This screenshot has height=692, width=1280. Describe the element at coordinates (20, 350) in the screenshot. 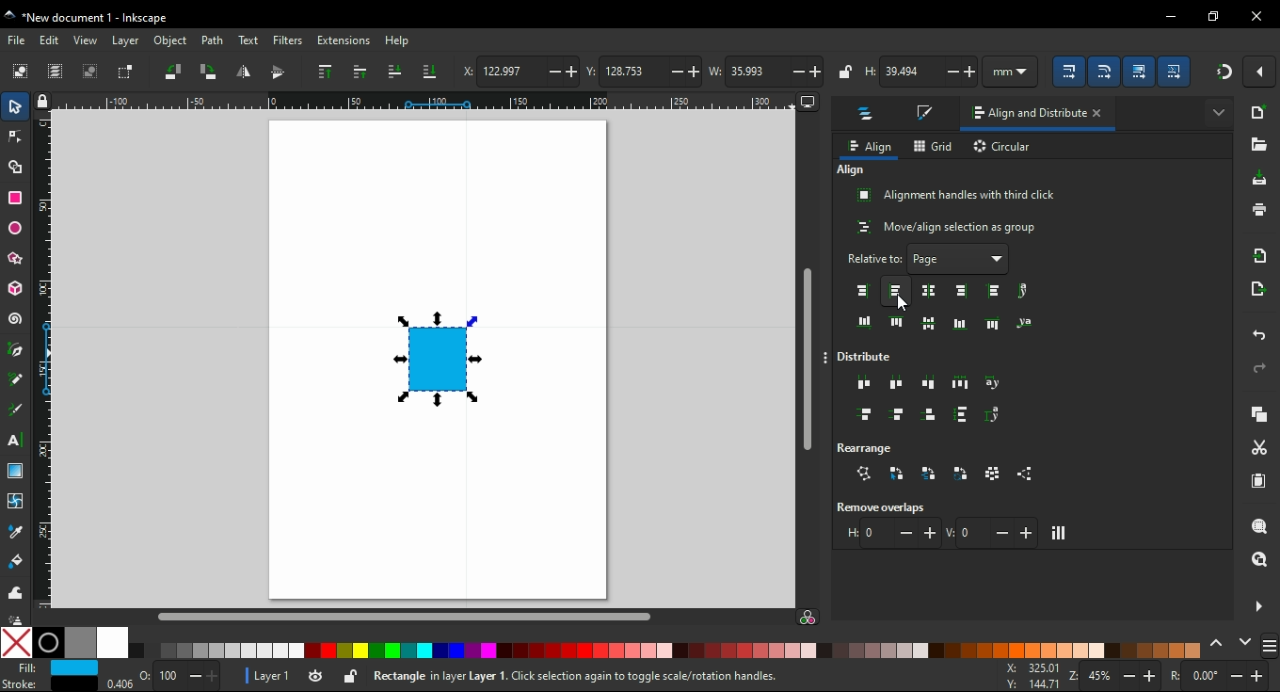

I see `pen tool` at that location.